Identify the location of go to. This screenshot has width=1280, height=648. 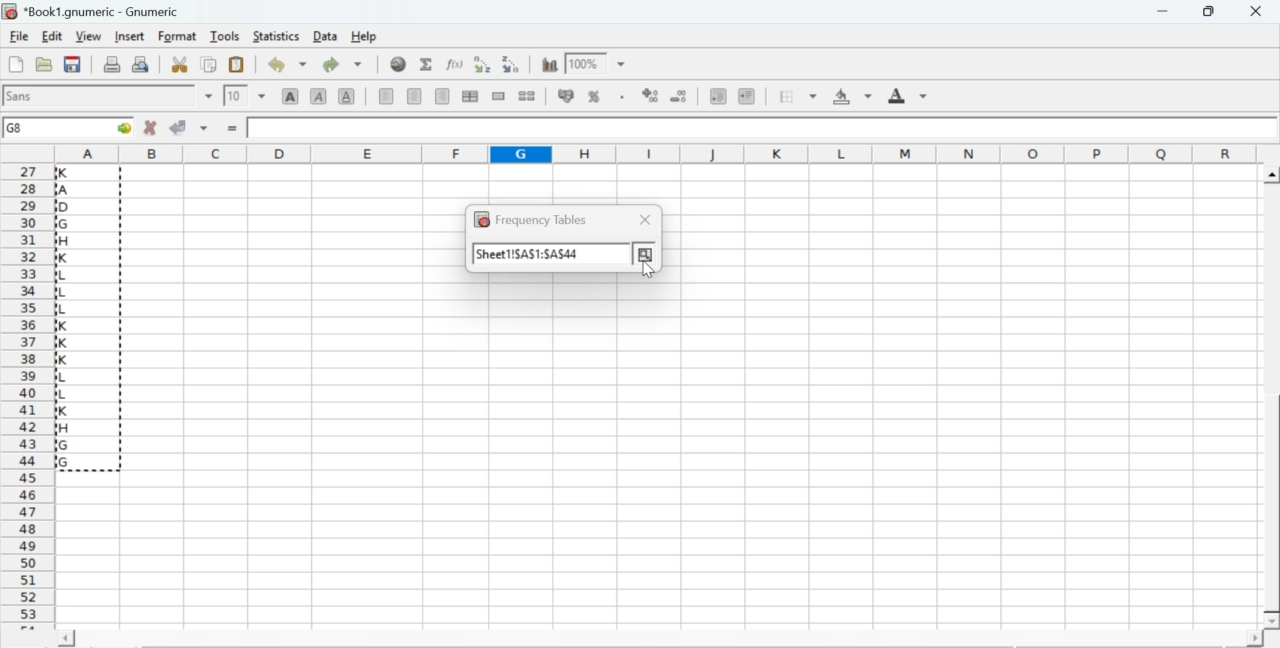
(122, 127).